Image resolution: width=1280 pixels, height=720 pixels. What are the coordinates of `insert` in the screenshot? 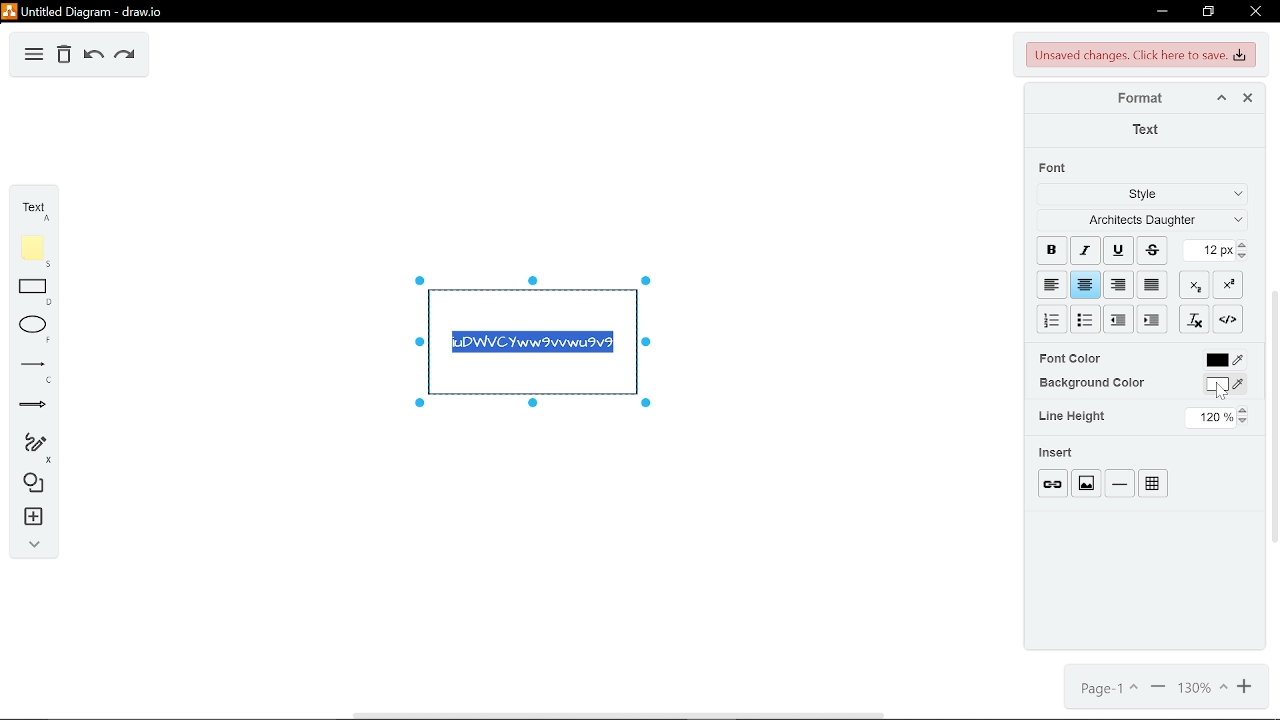 It's located at (1057, 453).